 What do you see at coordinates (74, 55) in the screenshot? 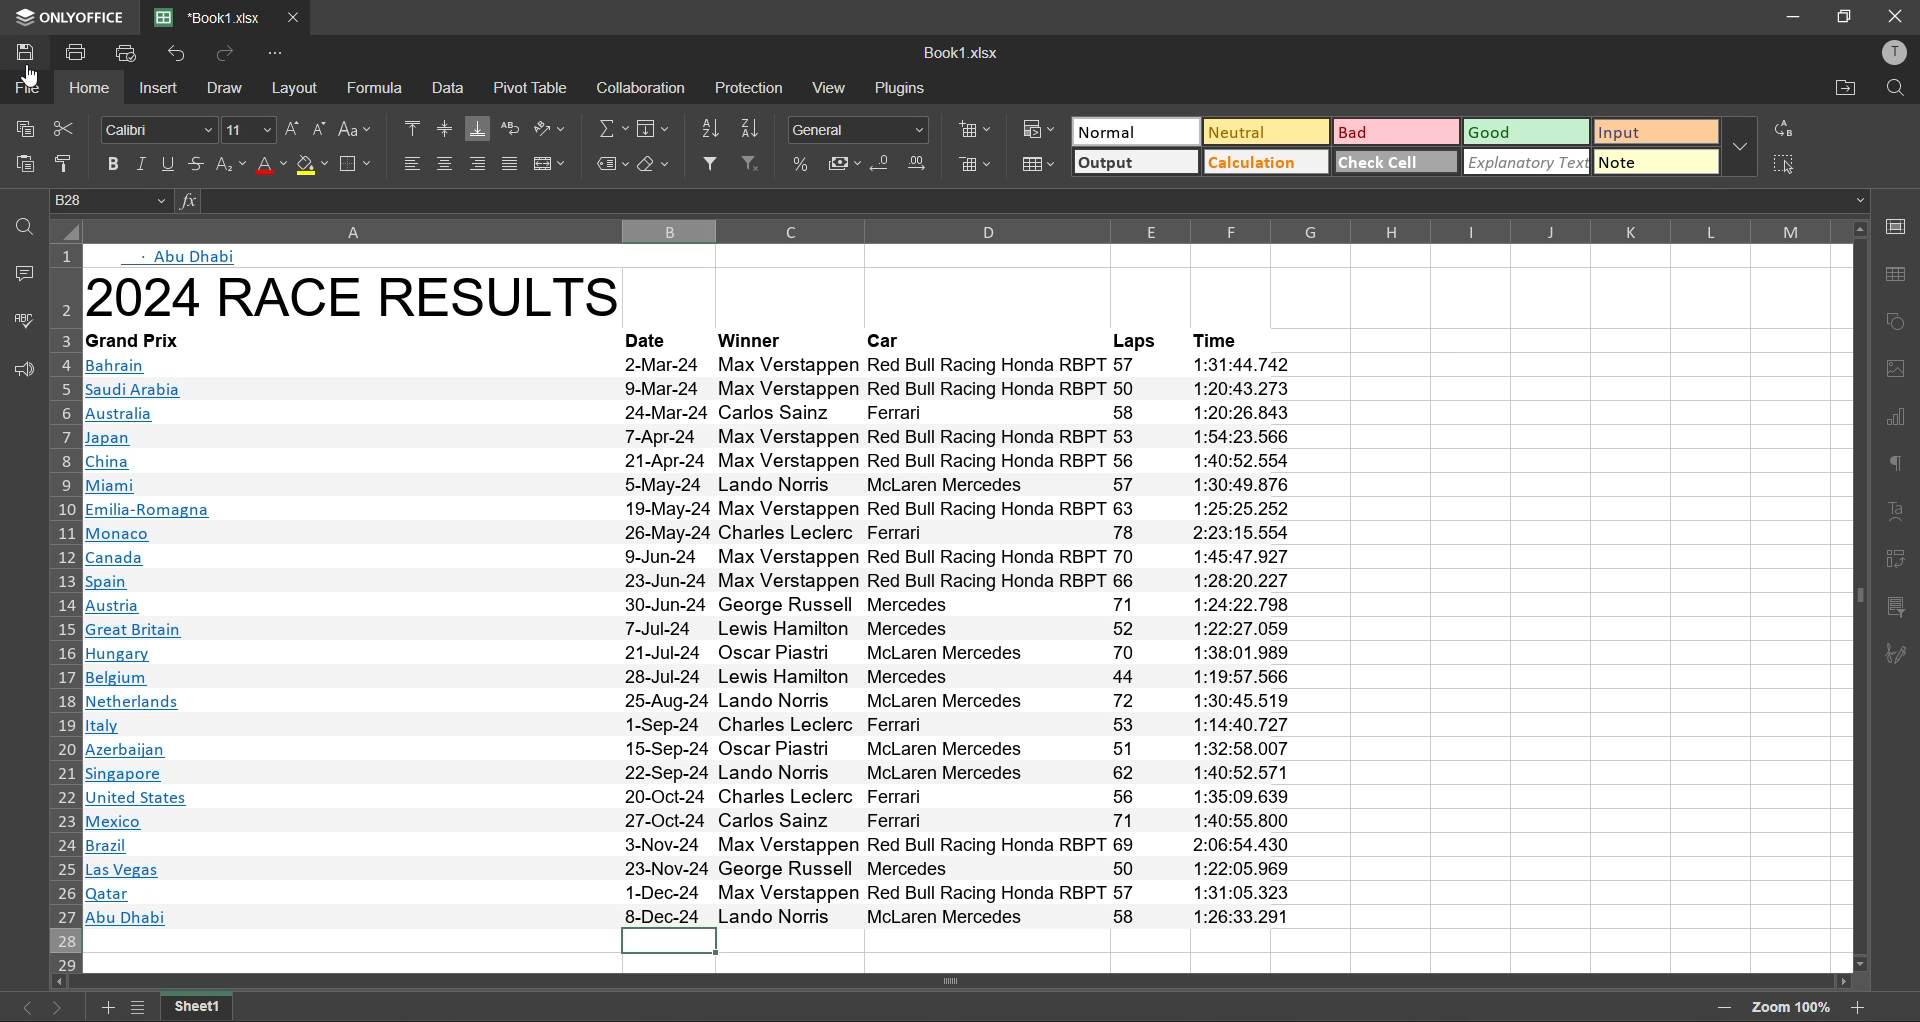
I see `print` at bounding box center [74, 55].